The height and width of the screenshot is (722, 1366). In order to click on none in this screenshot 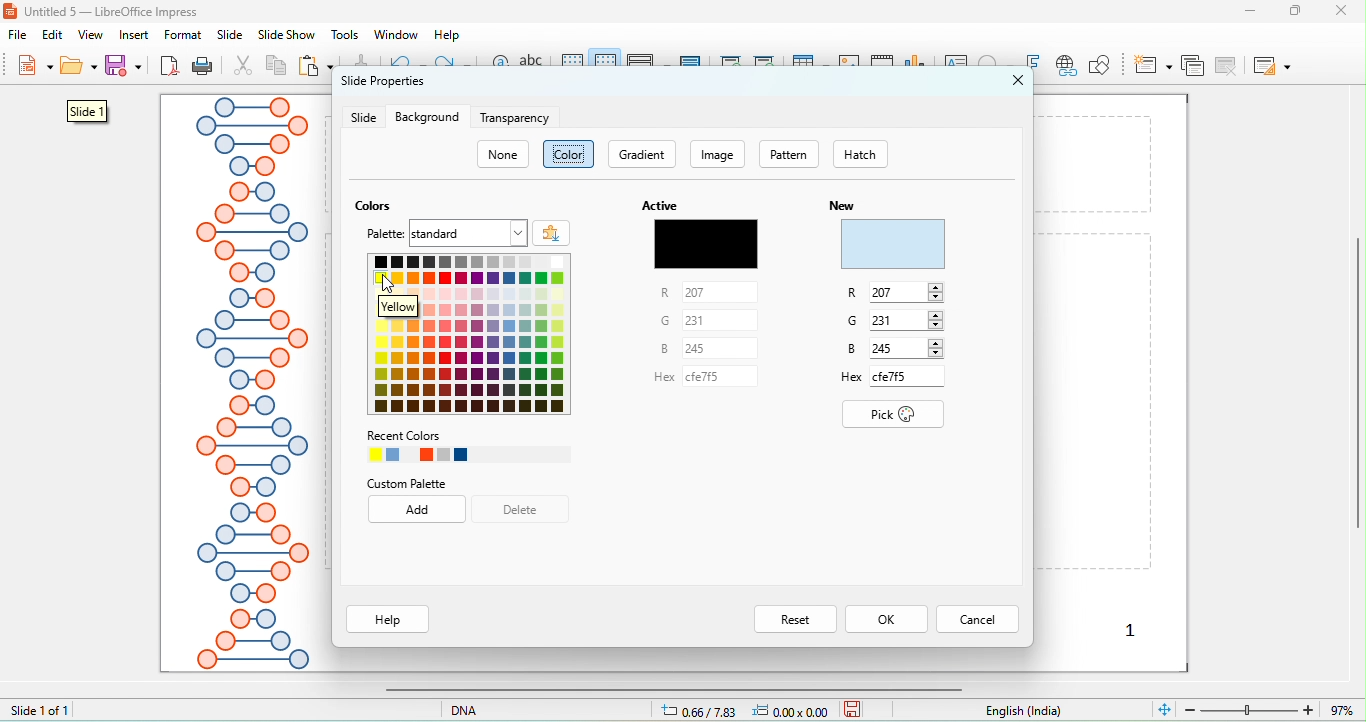, I will do `click(504, 155)`.